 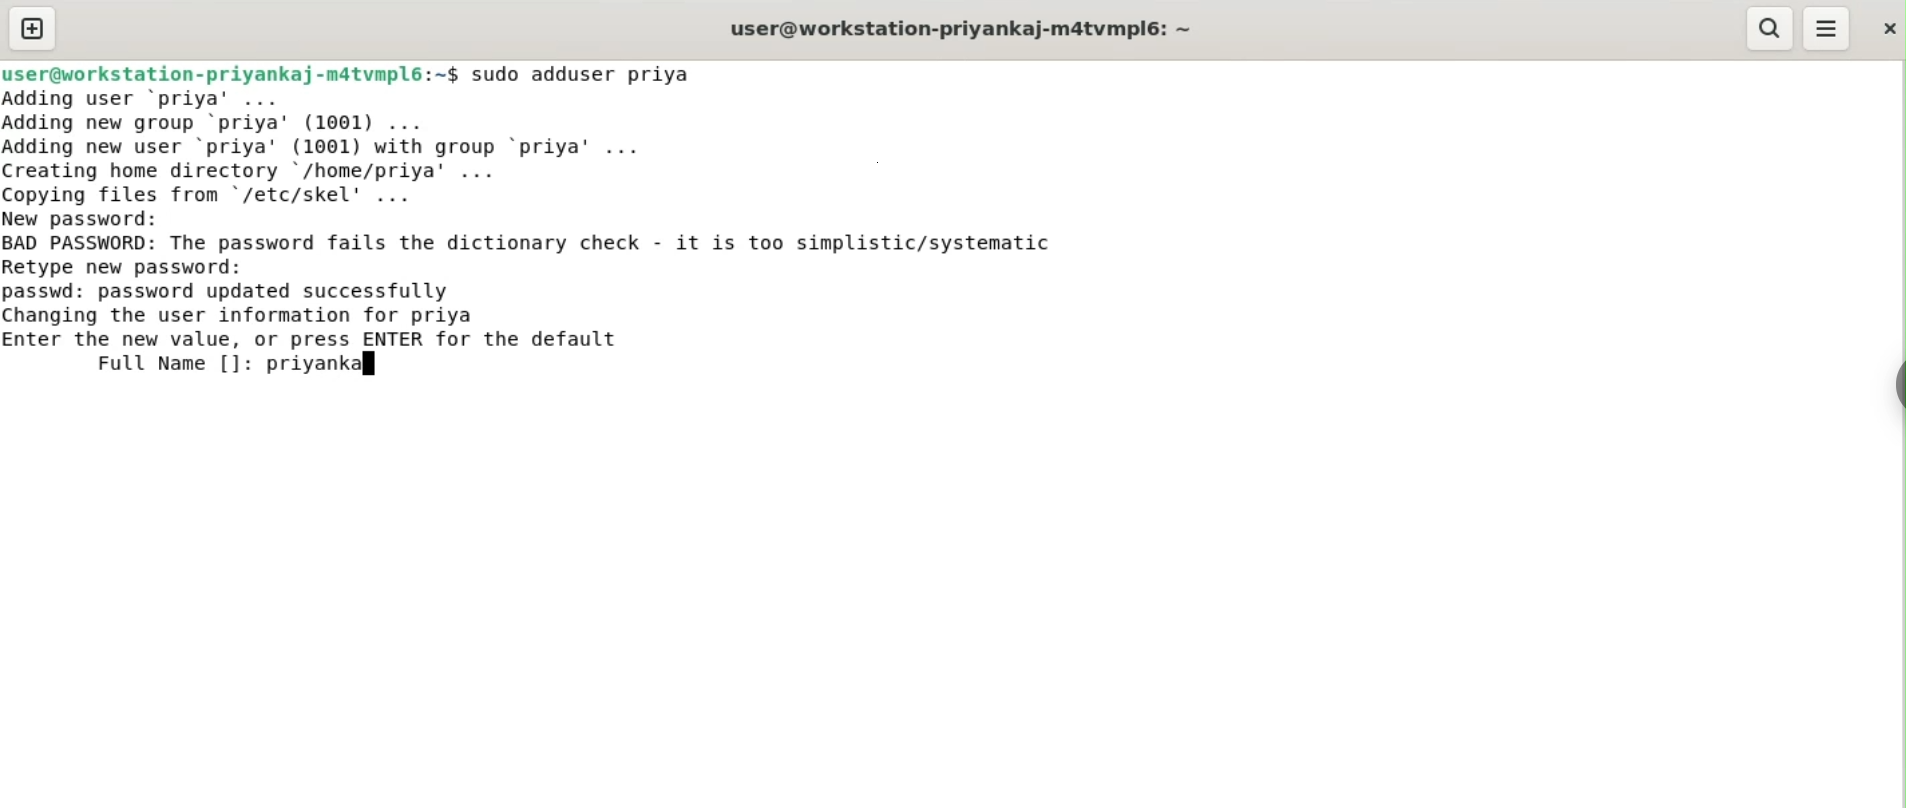 What do you see at coordinates (1896, 386) in the screenshot?
I see `sidebar` at bounding box center [1896, 386].